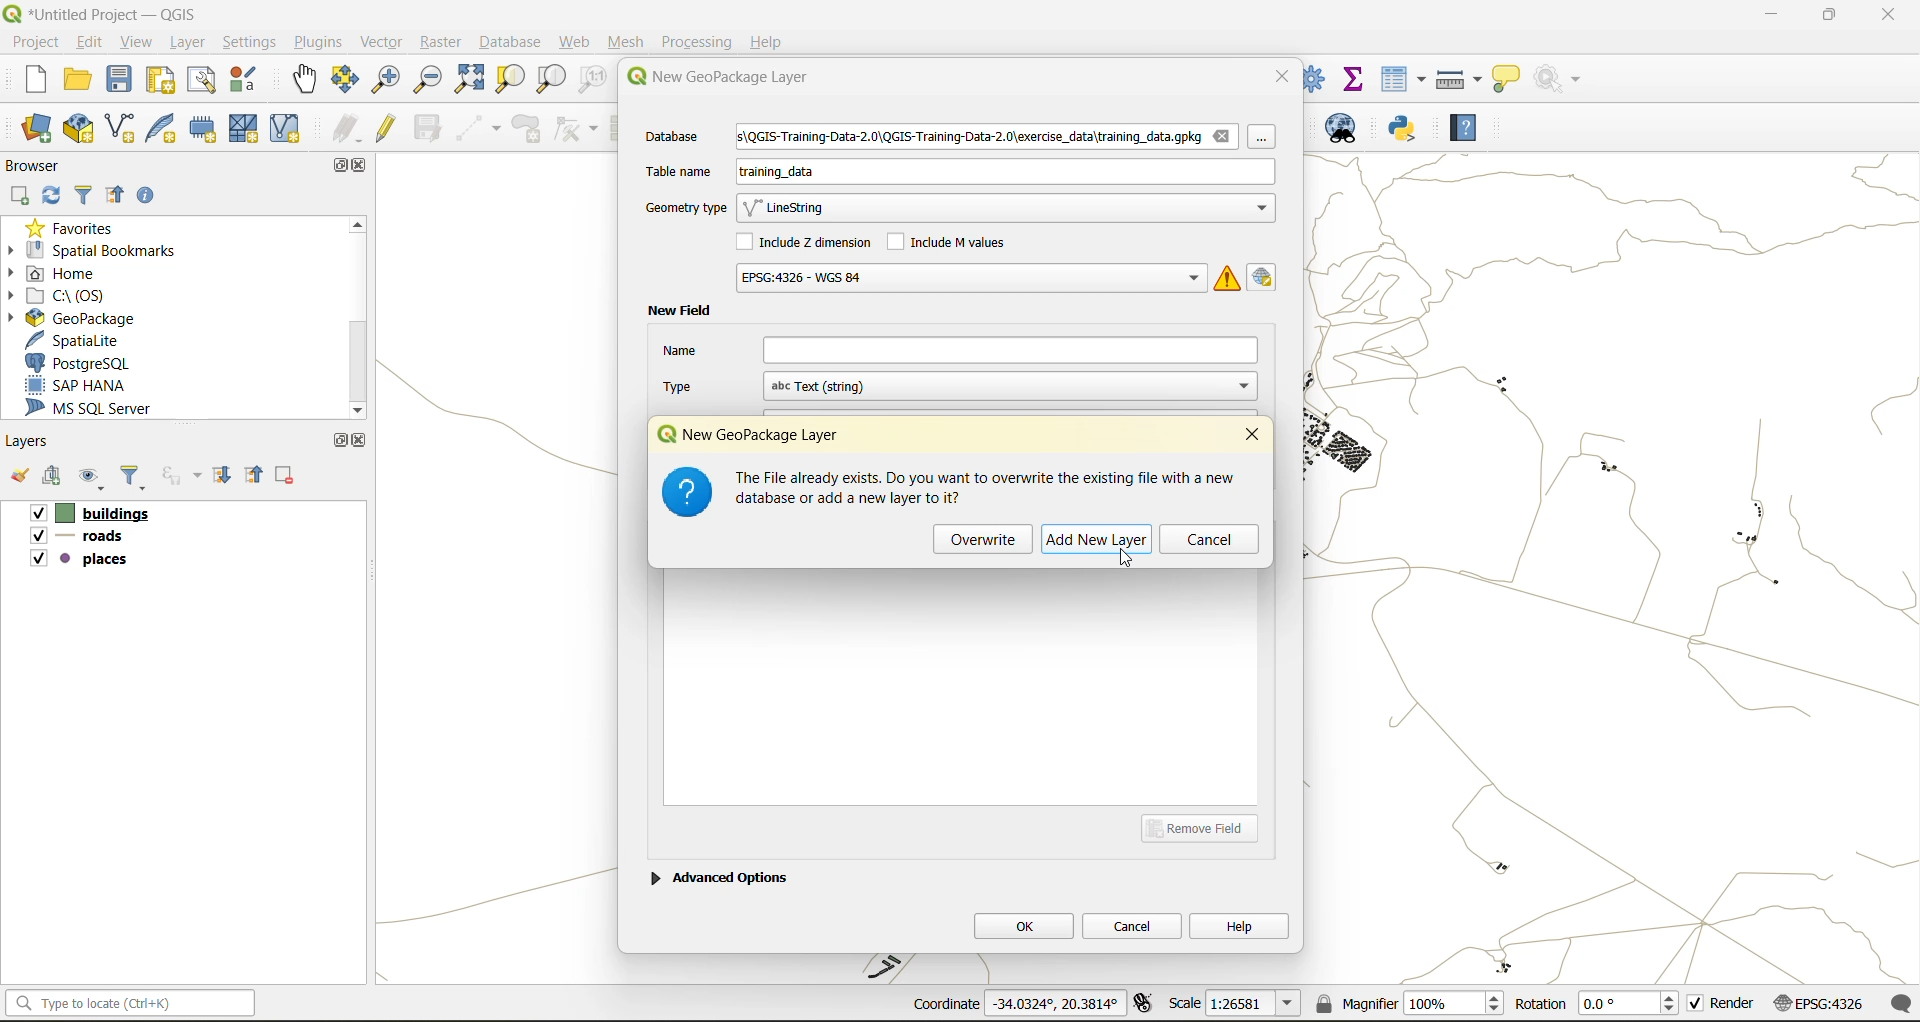 The width and height of the screenshot is (1920, 1022). I want to click on New GeoPackage Layer, so click(713, 77).